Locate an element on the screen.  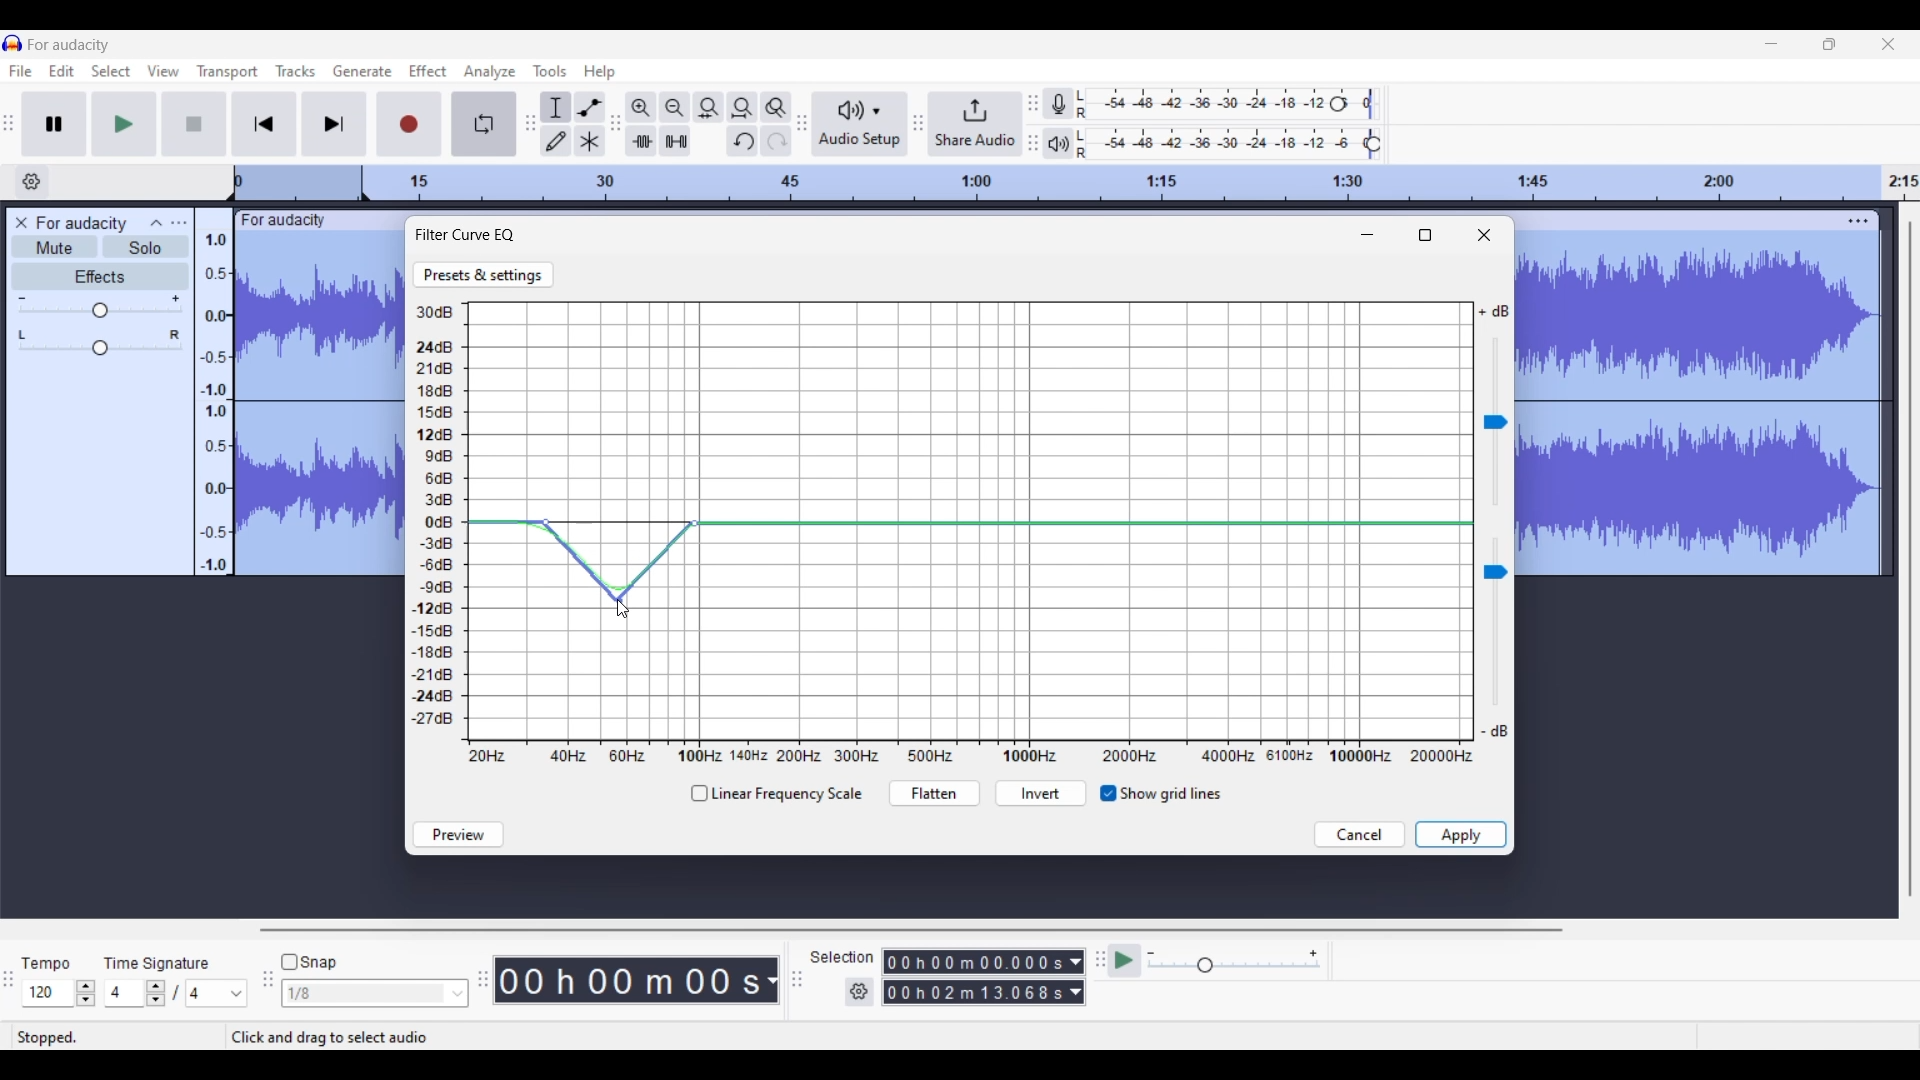
Zoom out is located at coordinates (674, 107).